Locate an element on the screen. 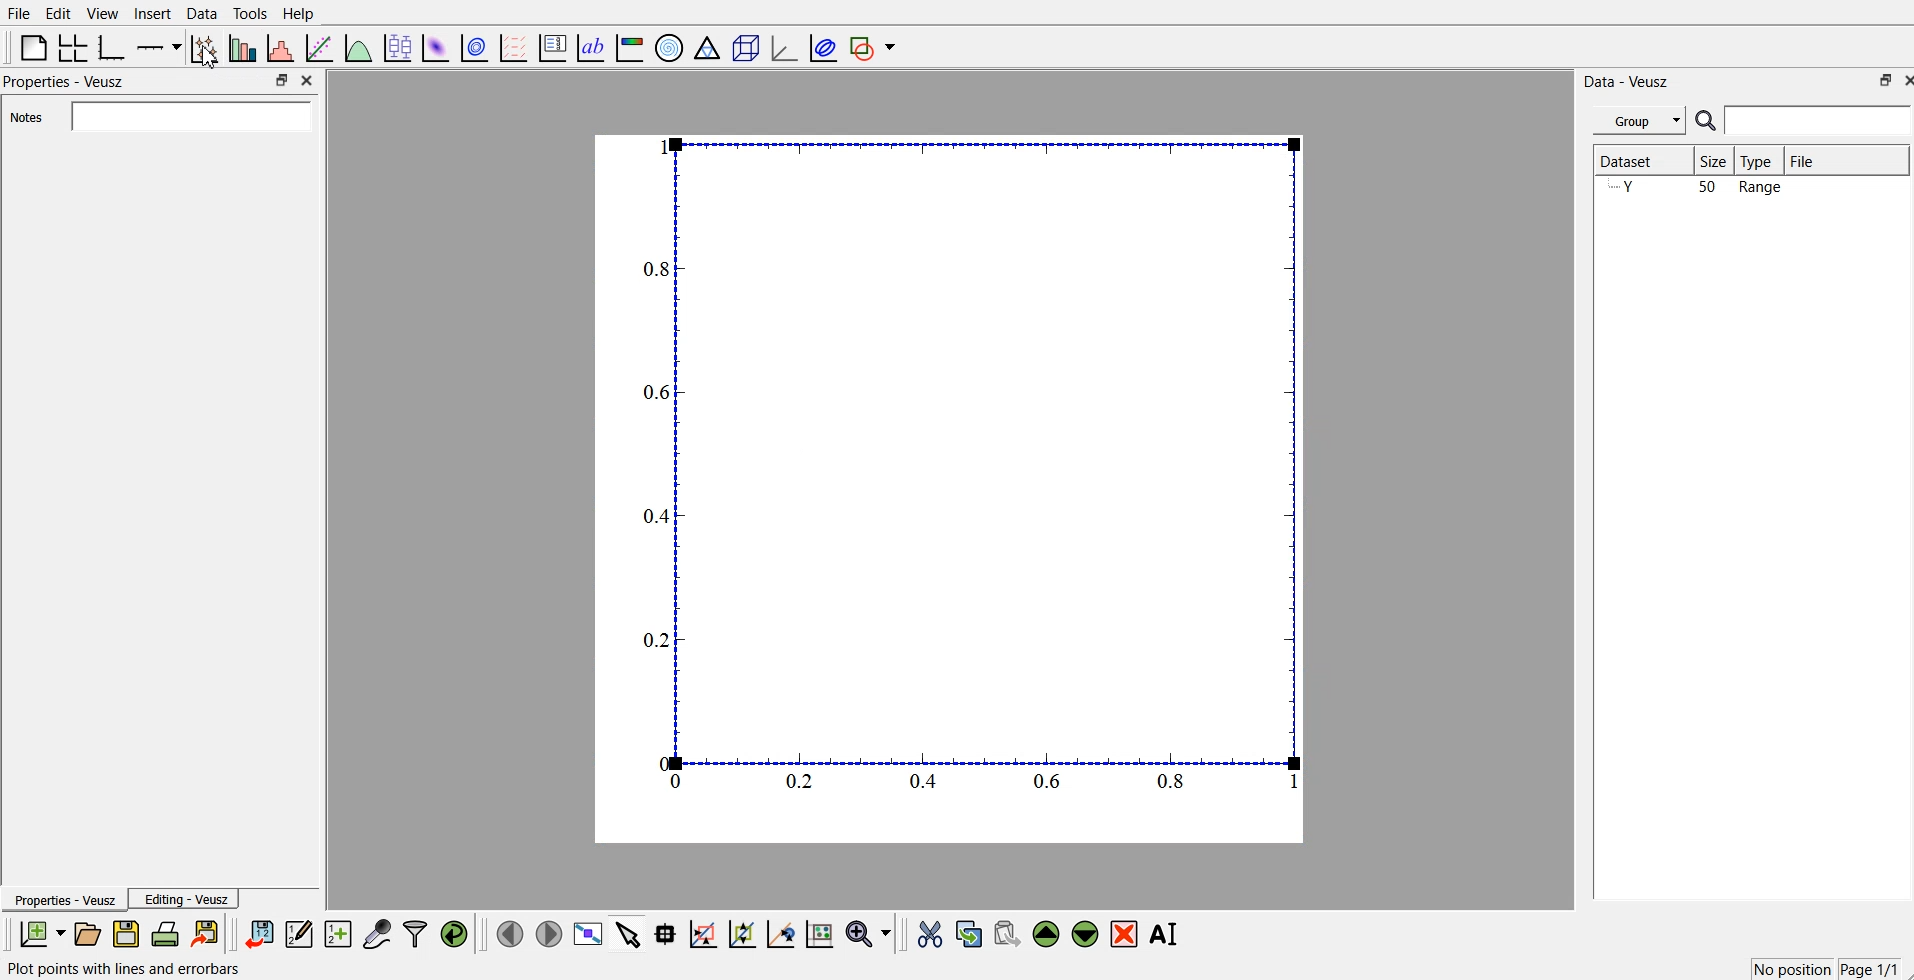  view data points full screen is located at coordinates (585, 935).